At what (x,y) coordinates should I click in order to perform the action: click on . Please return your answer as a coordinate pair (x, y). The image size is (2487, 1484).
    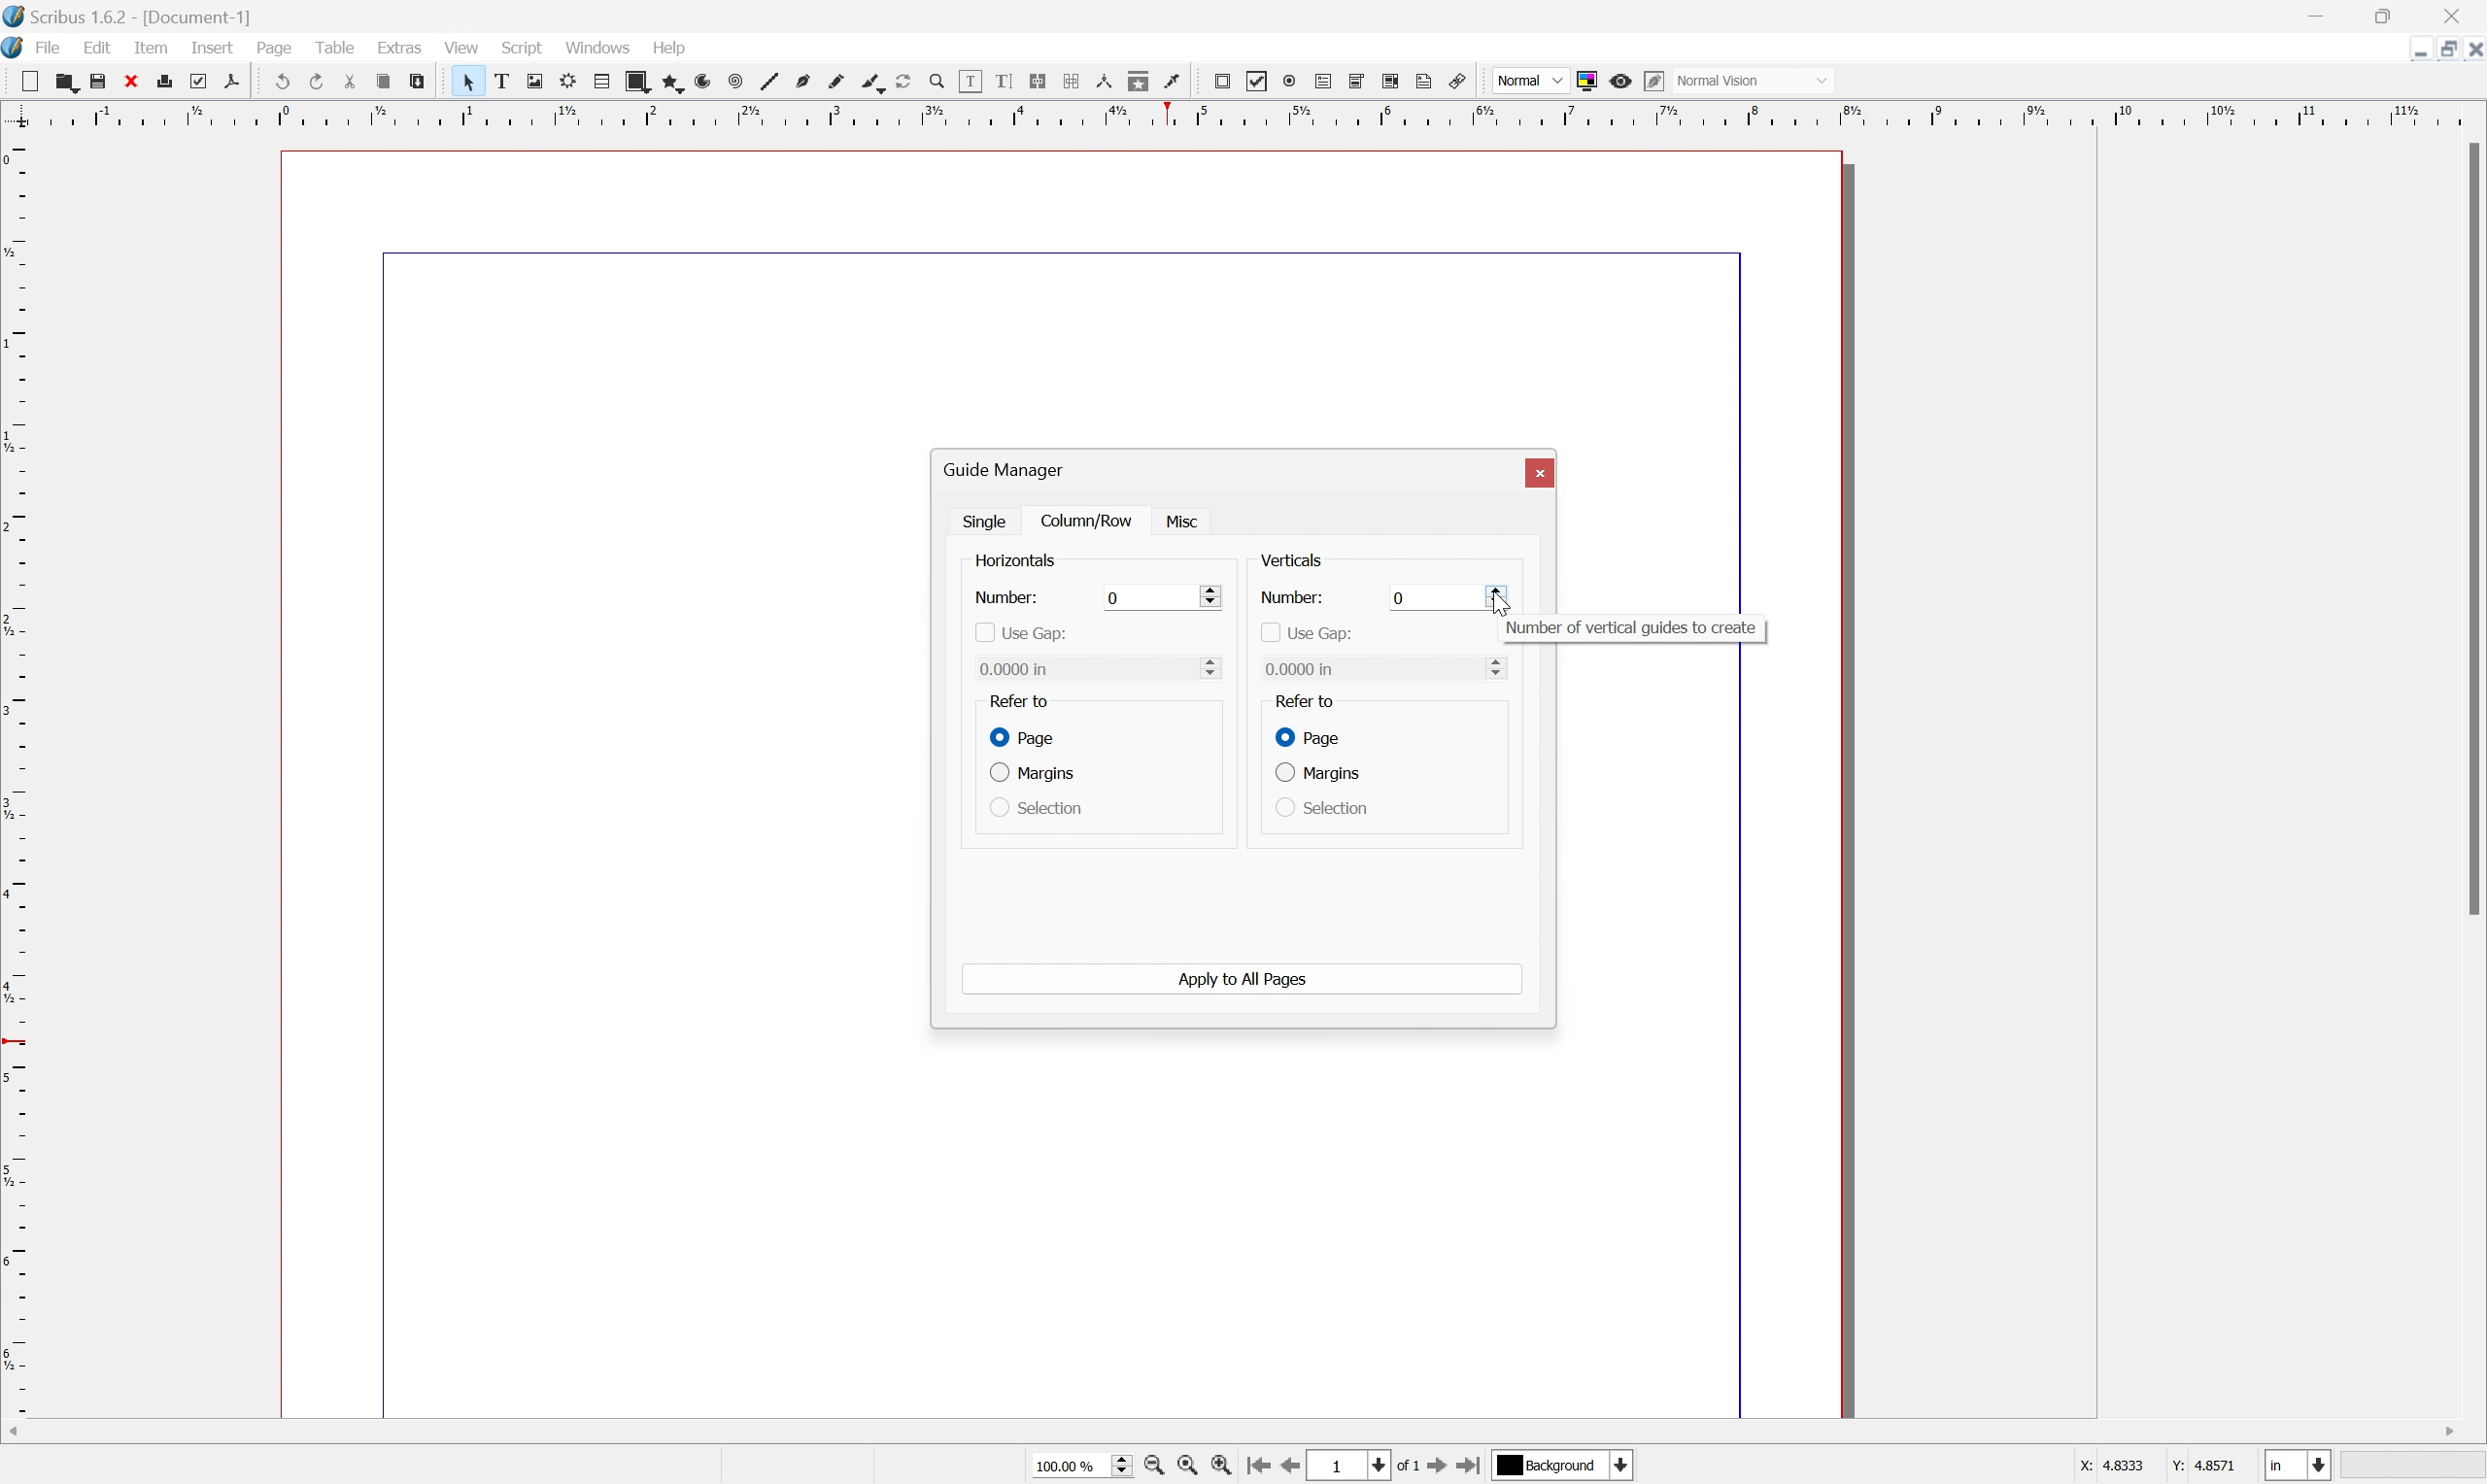
    Looking at the image, I should click on (1326, 81).